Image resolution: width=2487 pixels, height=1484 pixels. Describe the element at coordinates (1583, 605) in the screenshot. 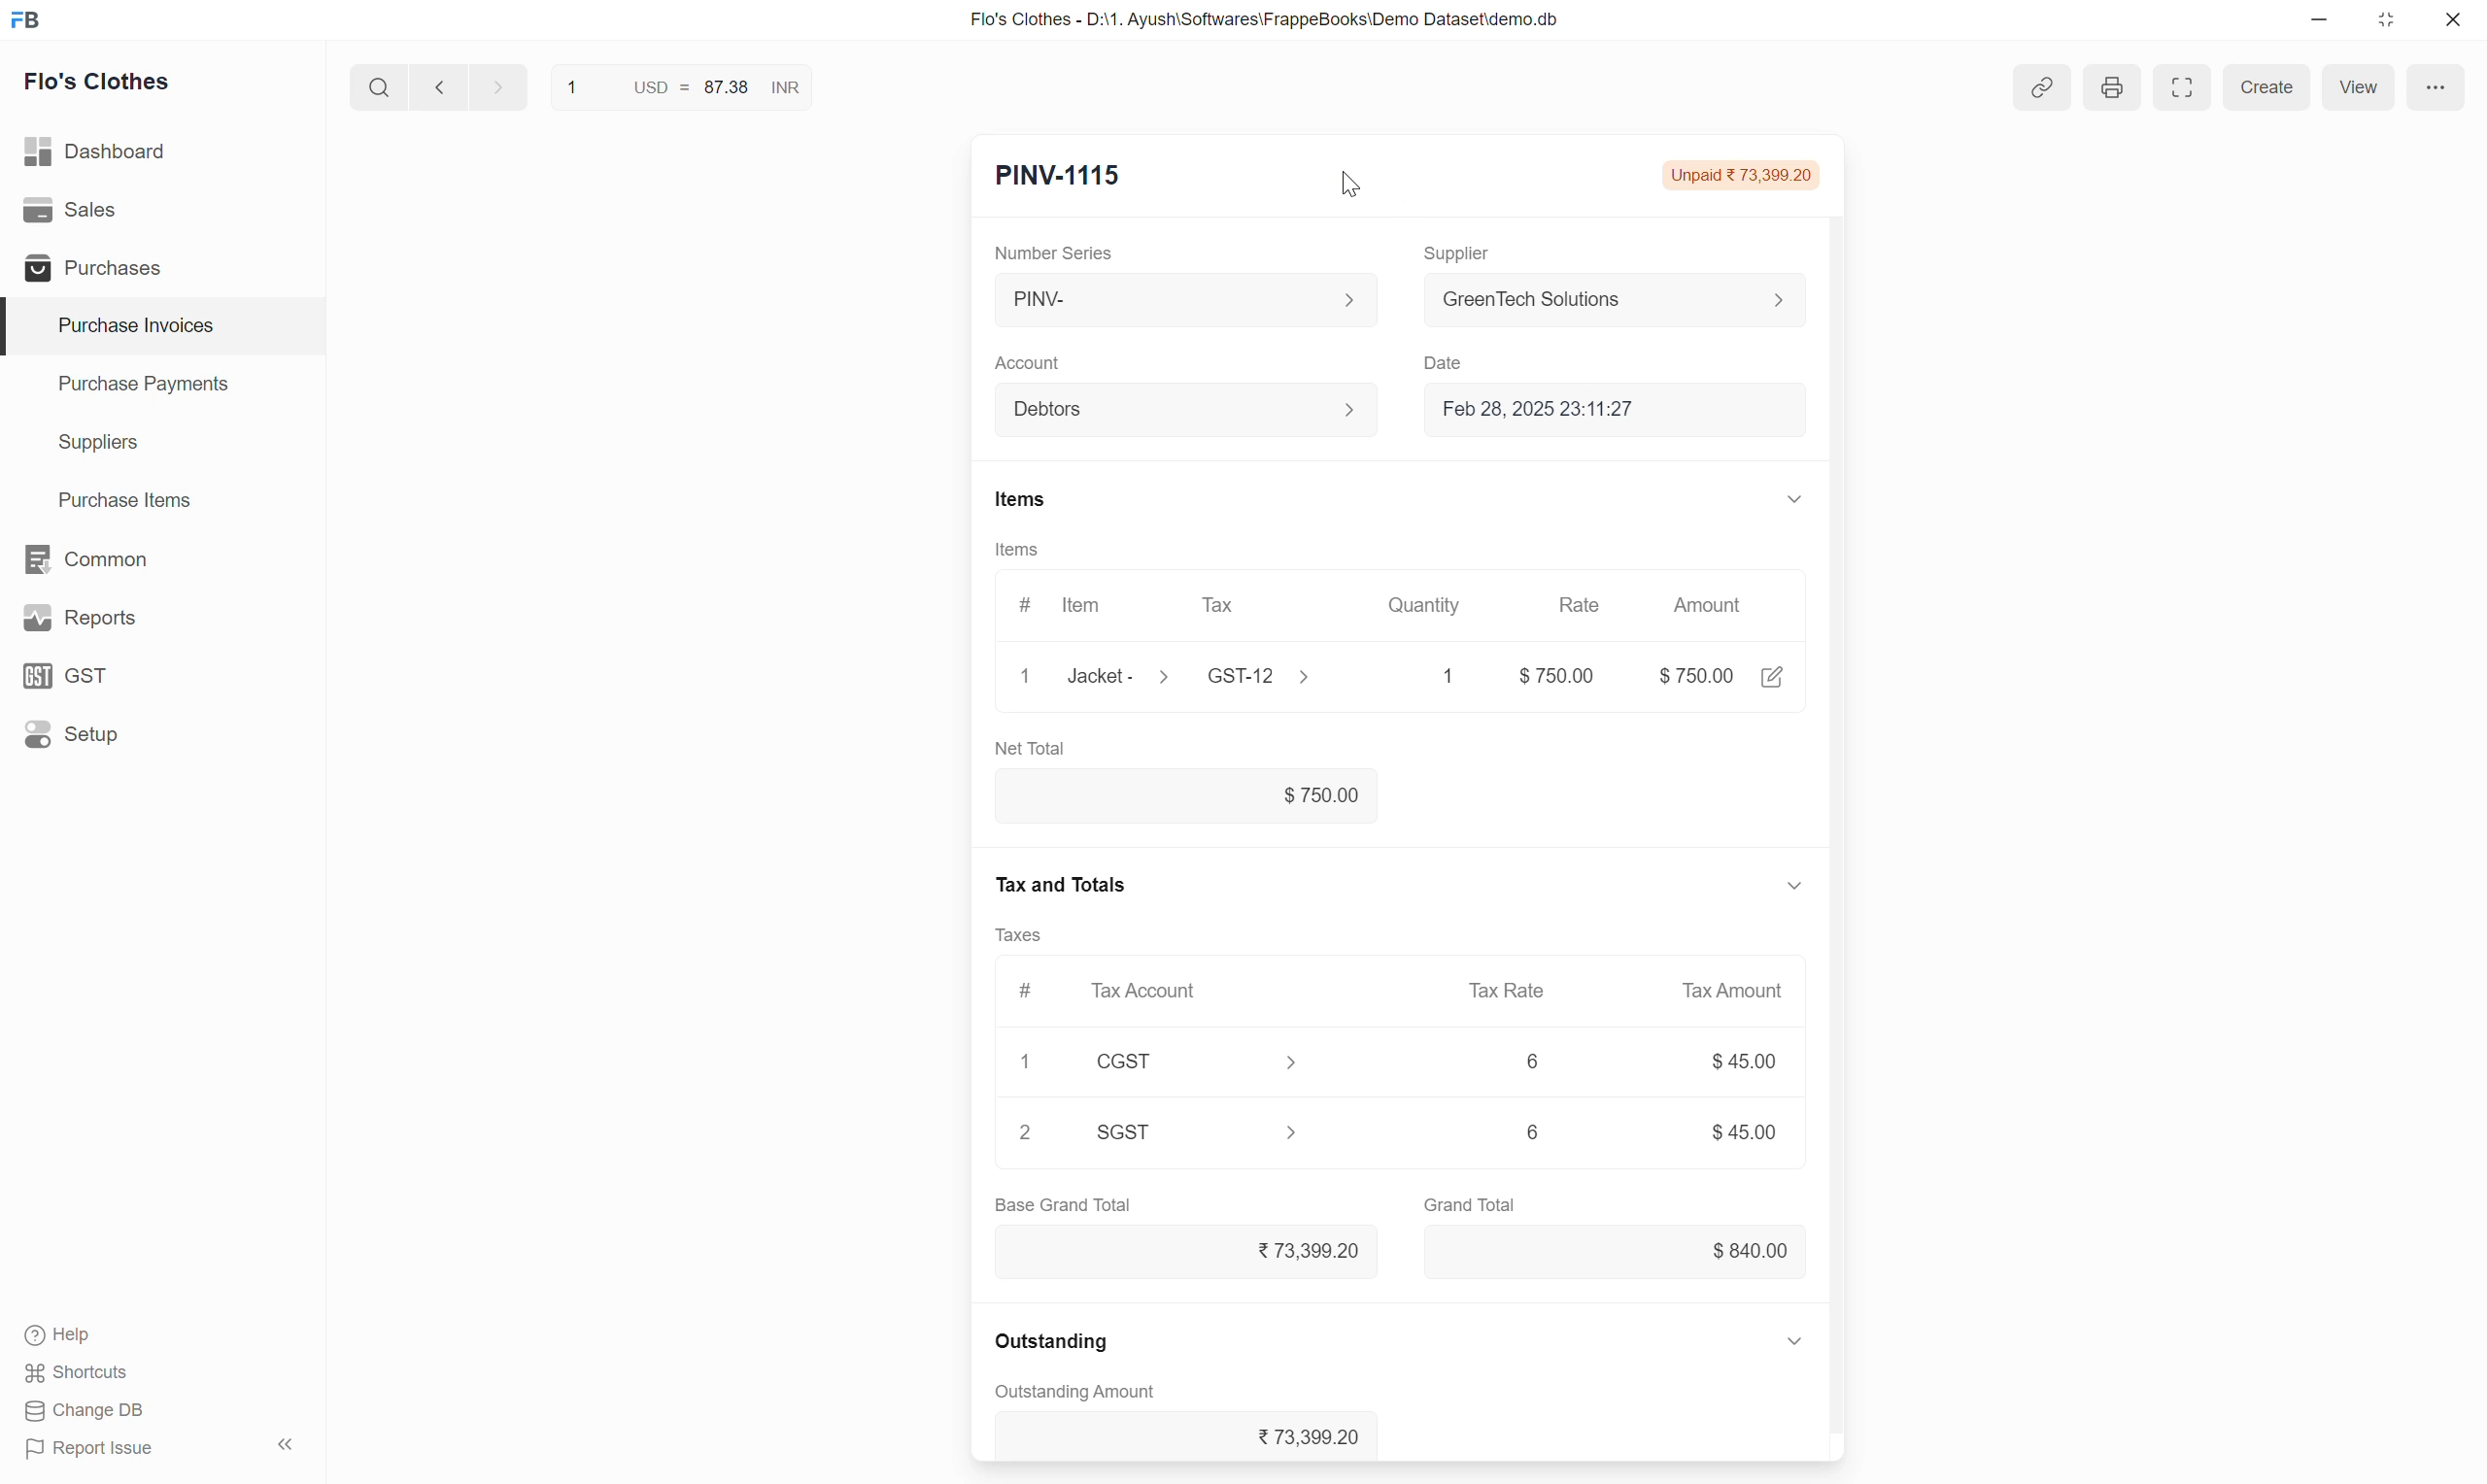

I see `Rate` at that location.